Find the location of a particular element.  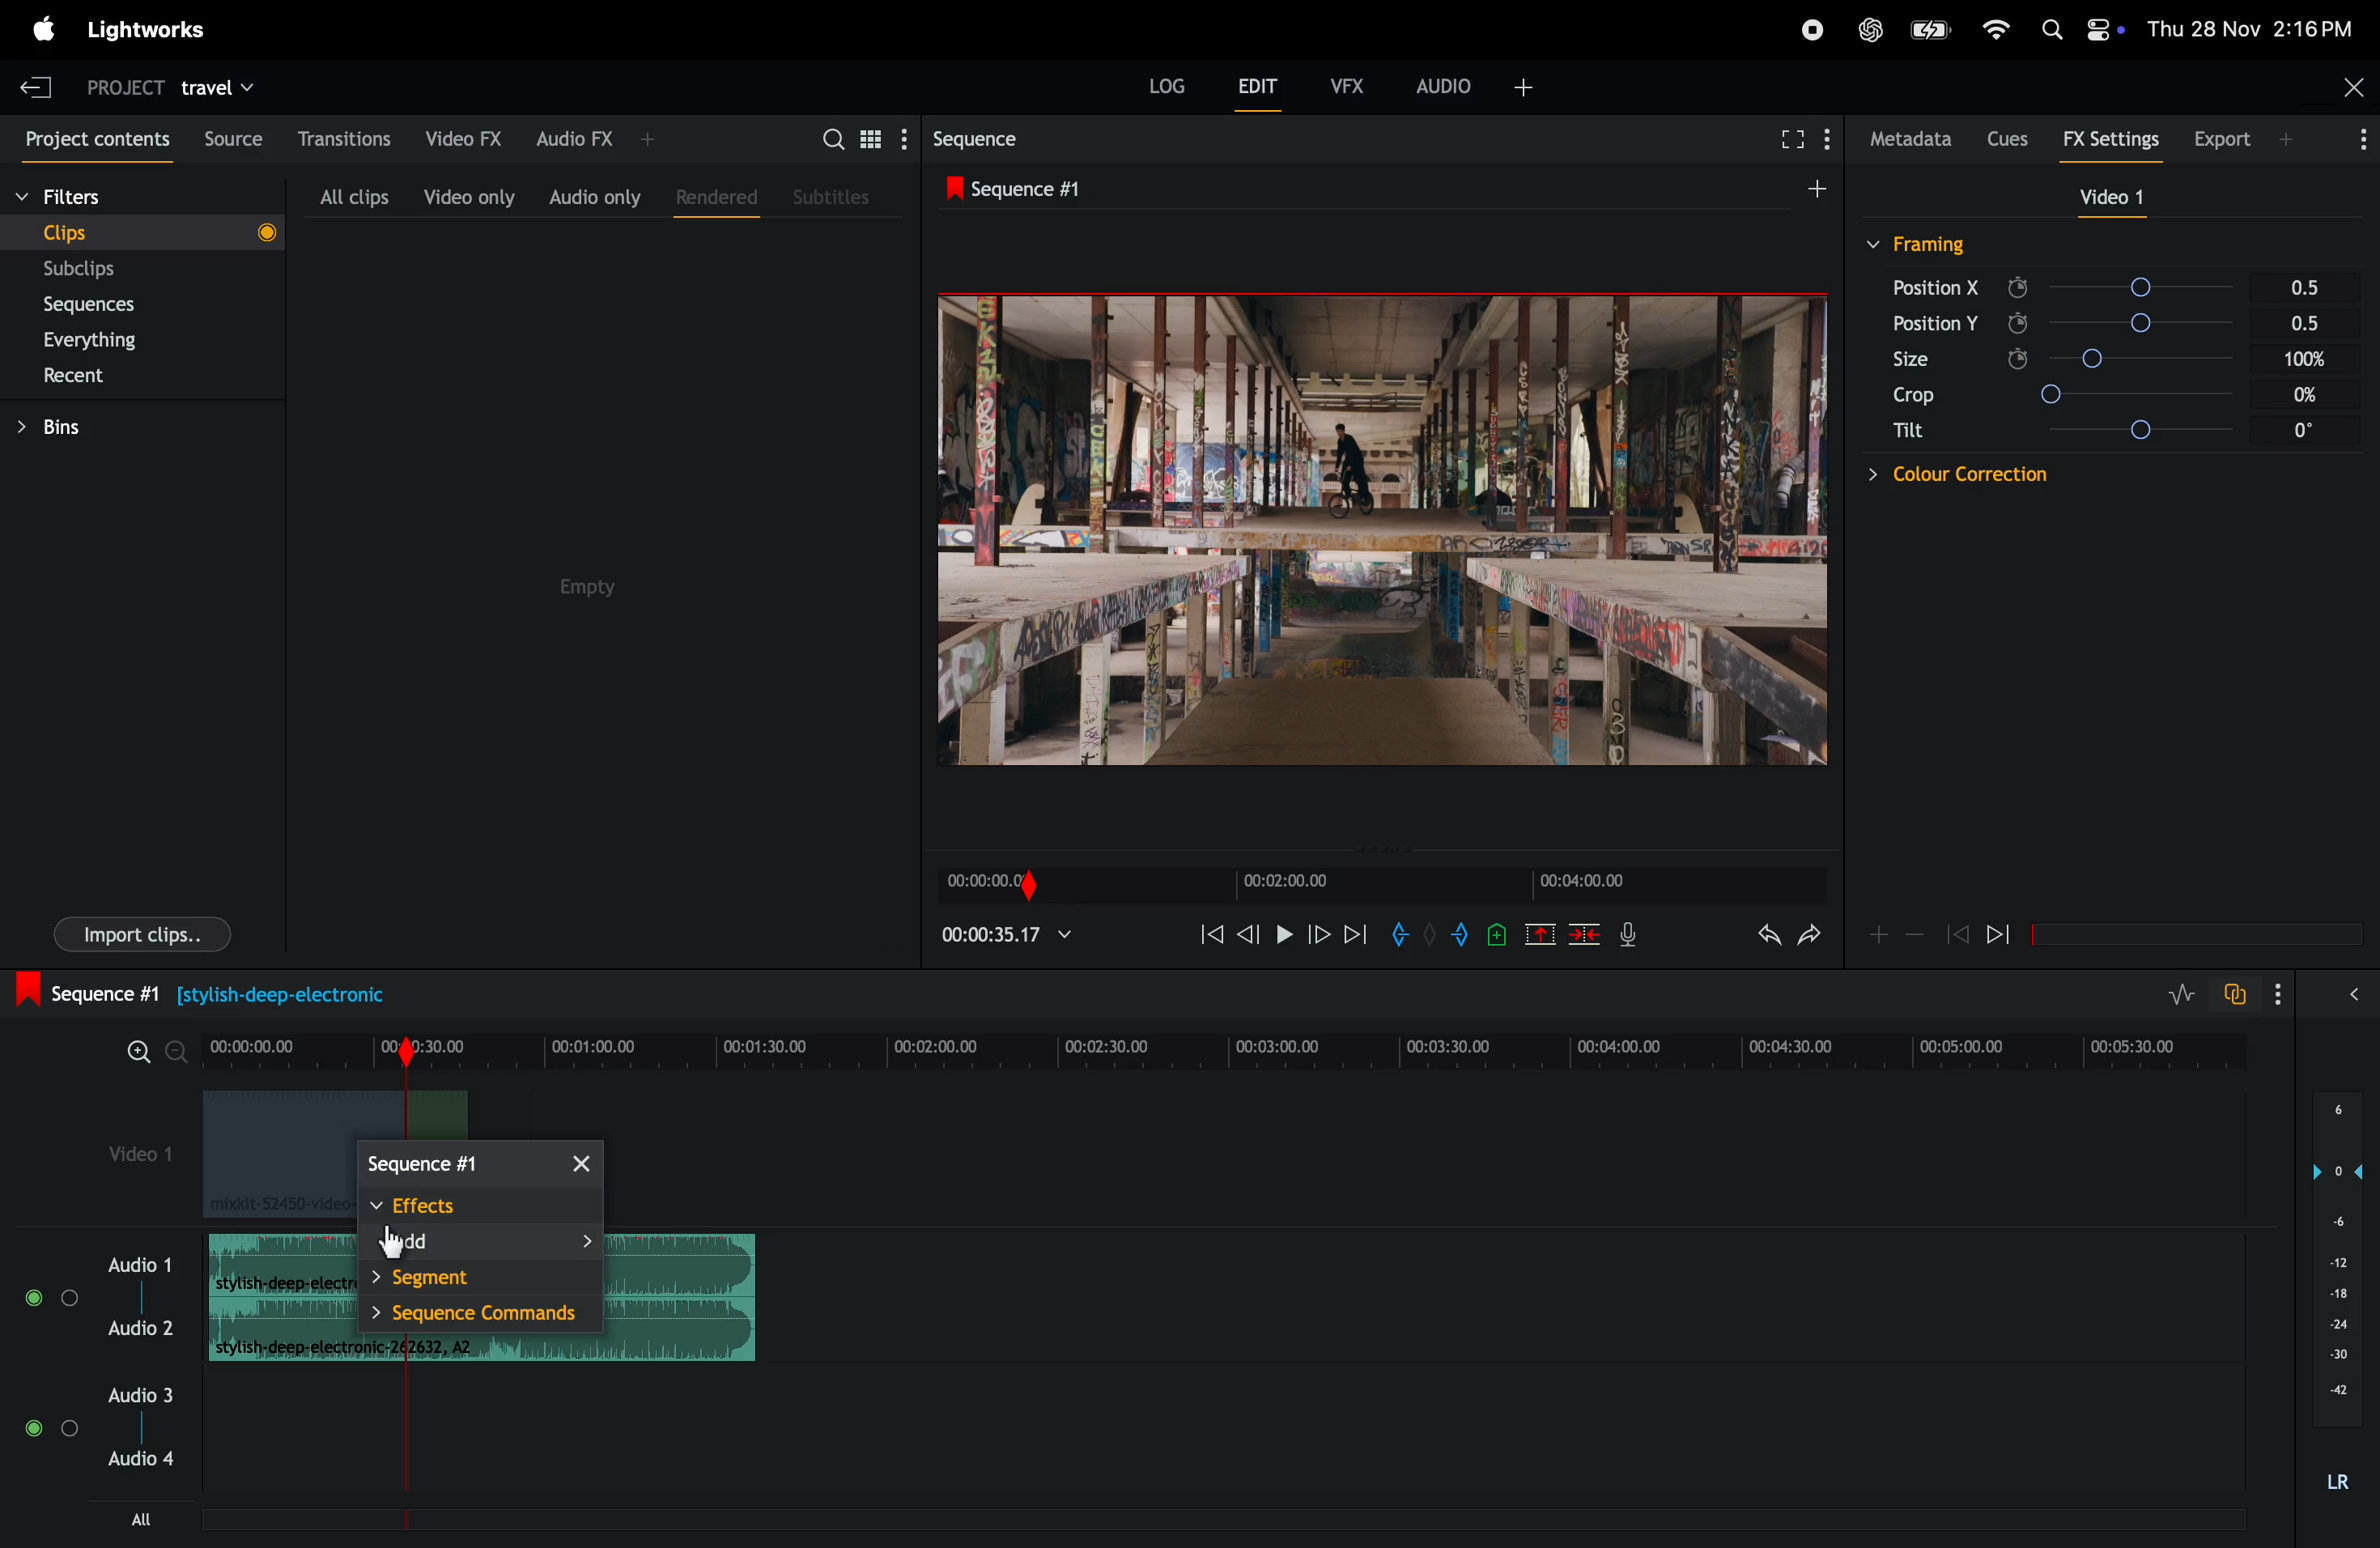

tilt is located at coordinates (1910, 435).